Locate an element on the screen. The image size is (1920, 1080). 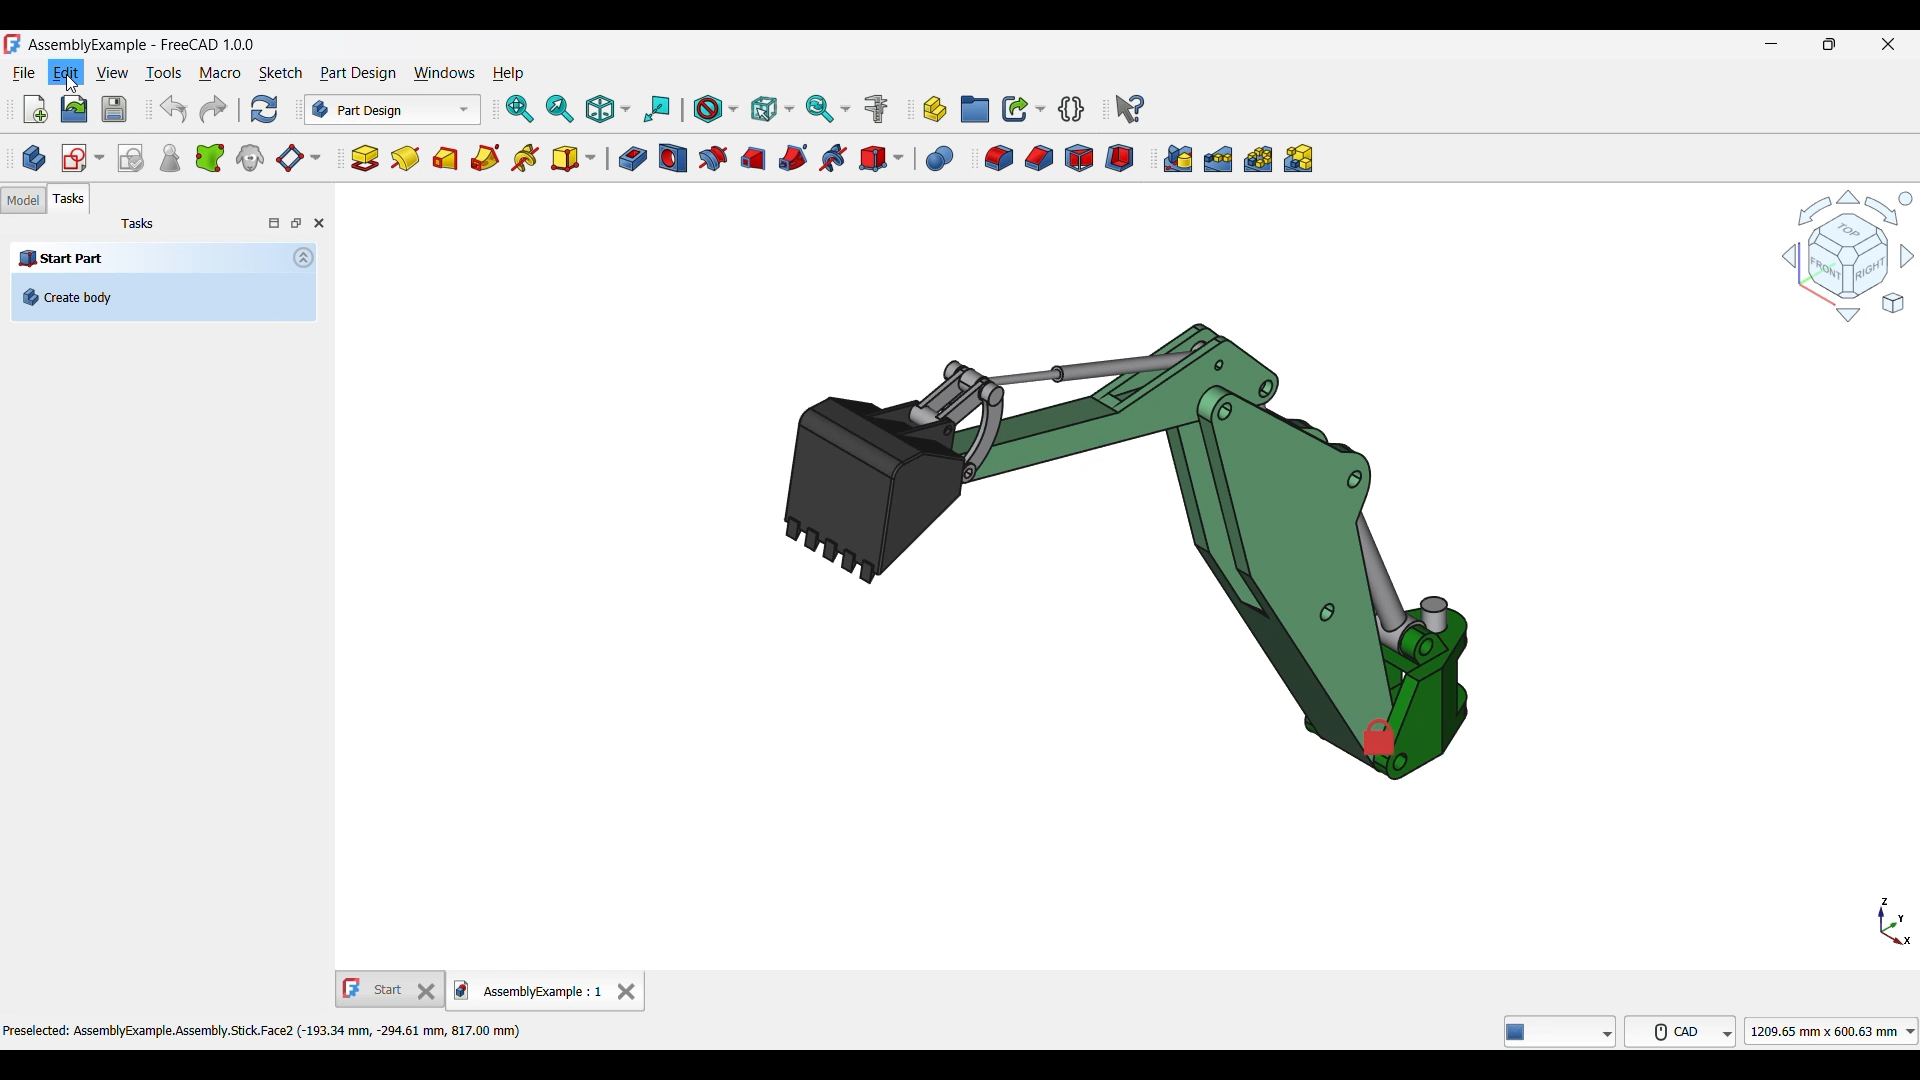
Create part is located at coordinates (935, 110).